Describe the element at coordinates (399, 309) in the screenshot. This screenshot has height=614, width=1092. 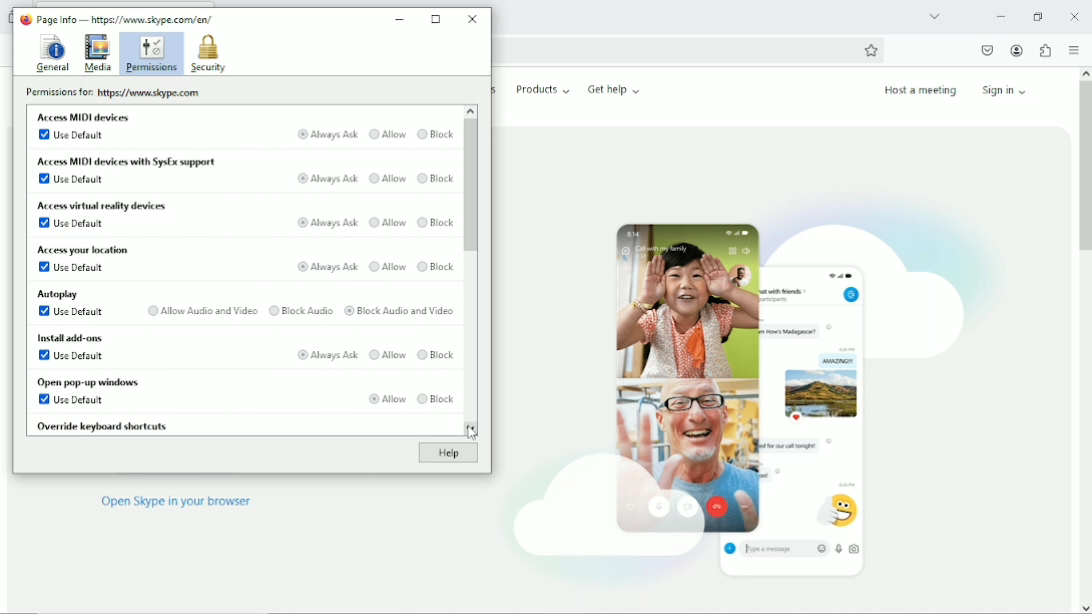
I see `Block audio and video` at that location.